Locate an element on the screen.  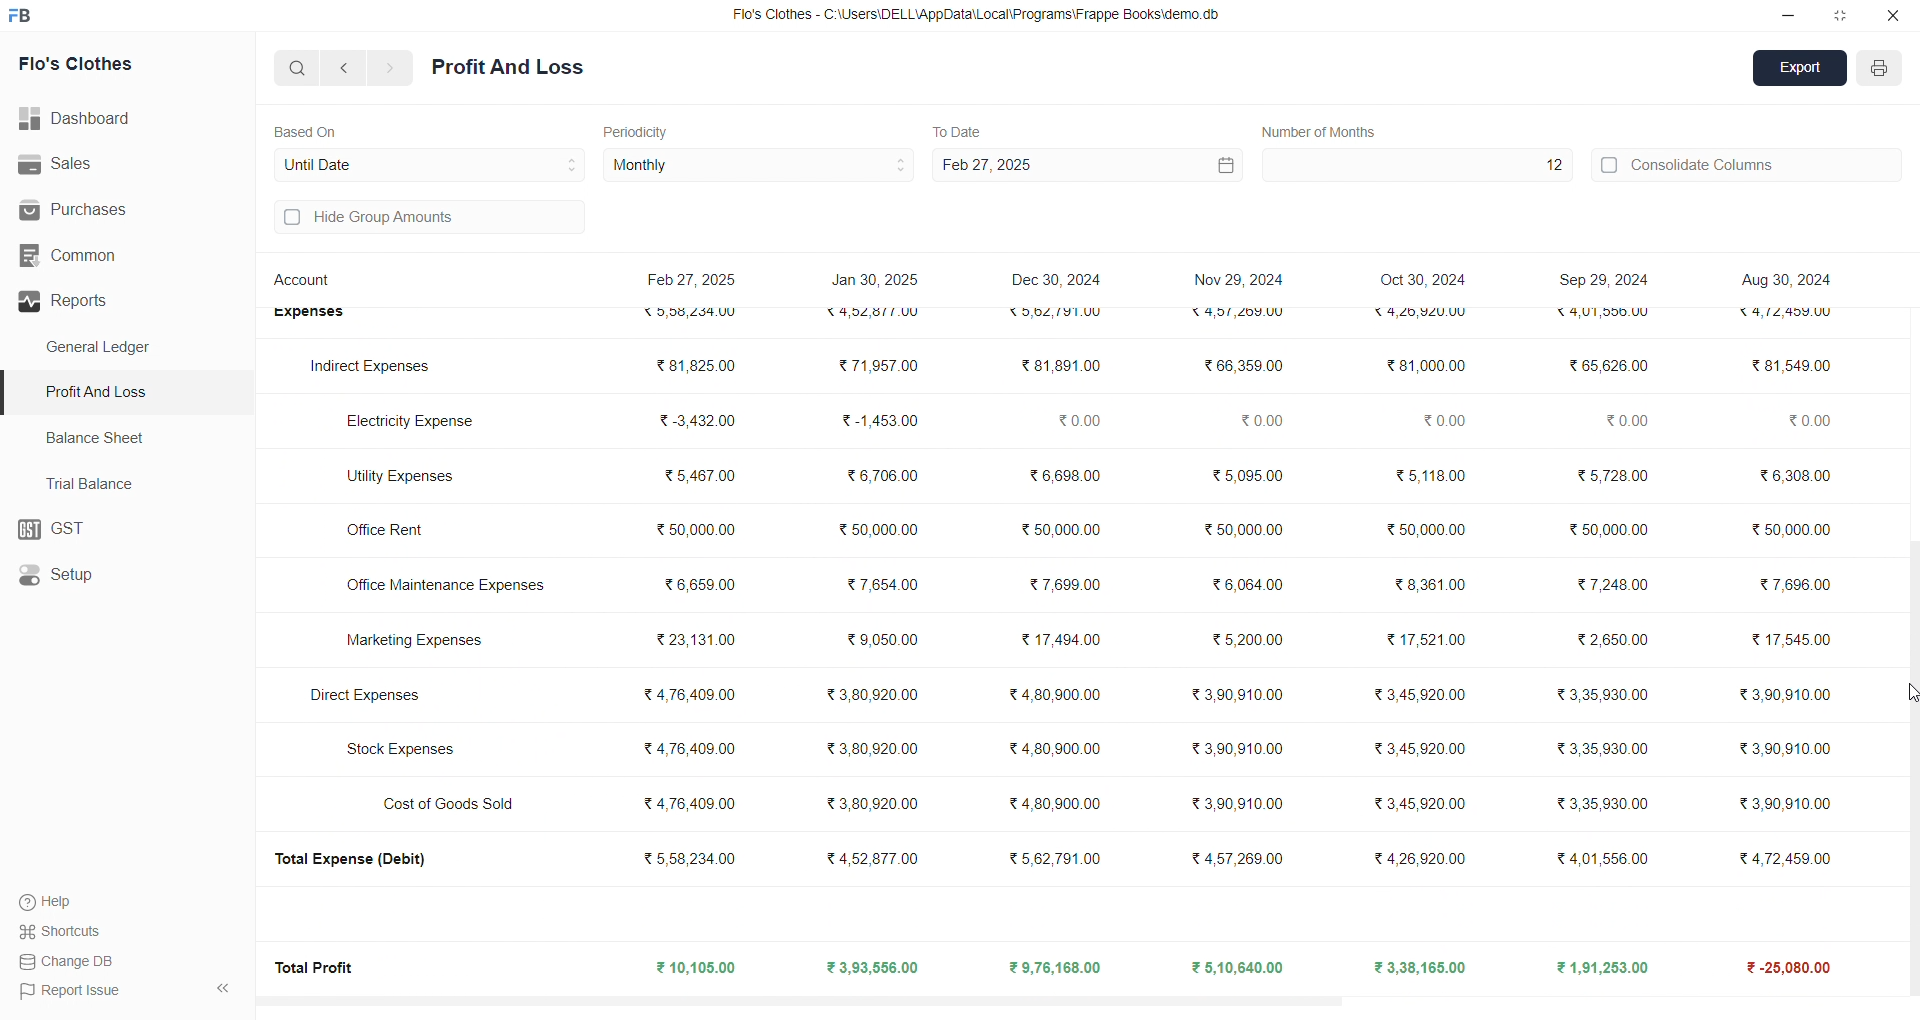
Indirect Expenses is located at coordinates (372, 367).